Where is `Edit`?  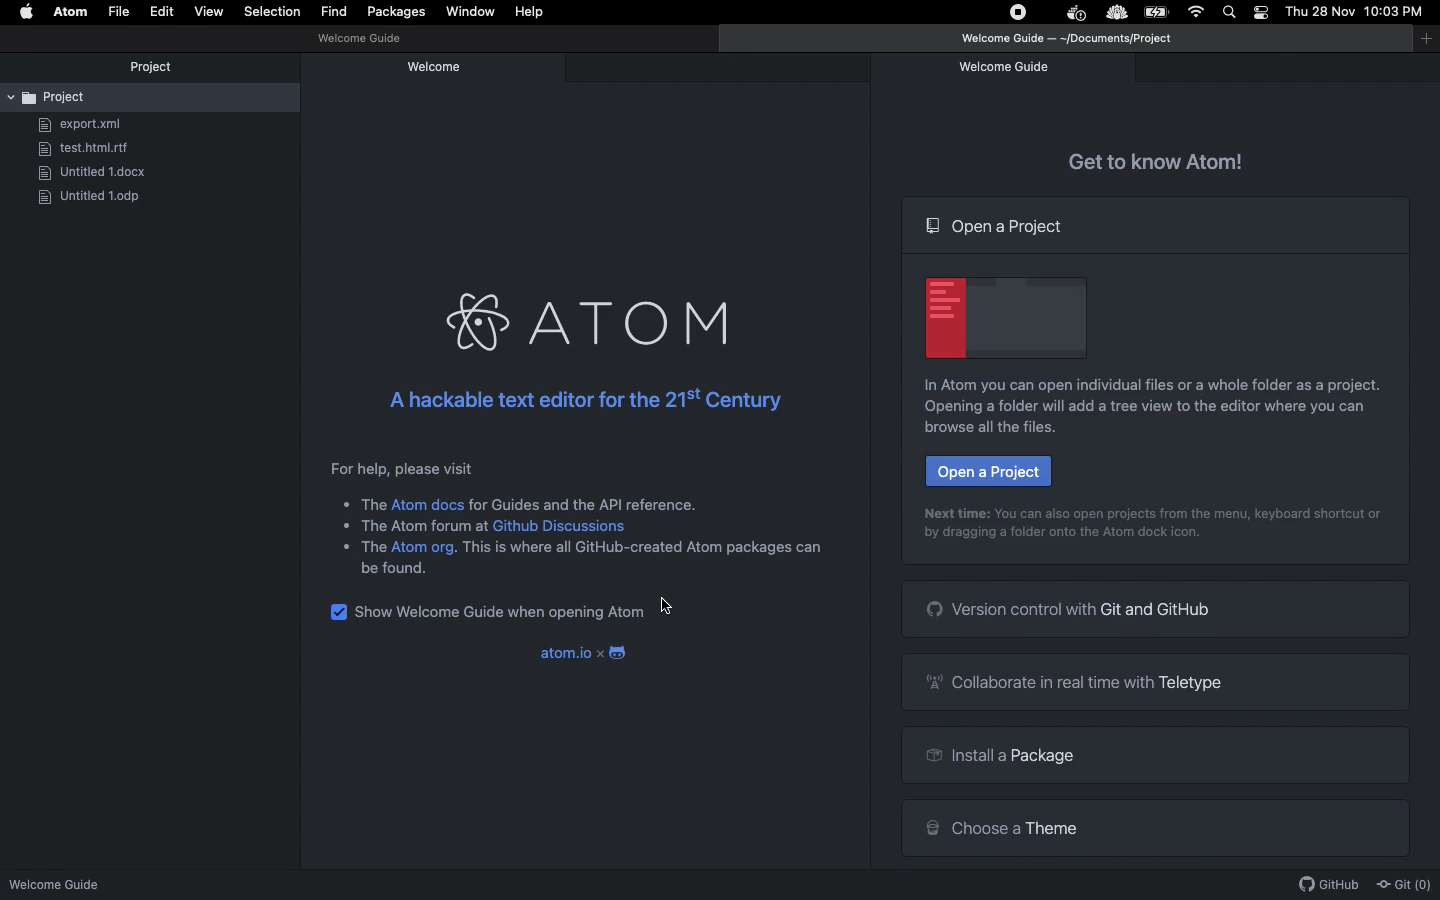
Edit is located at coordinates (163, 12).